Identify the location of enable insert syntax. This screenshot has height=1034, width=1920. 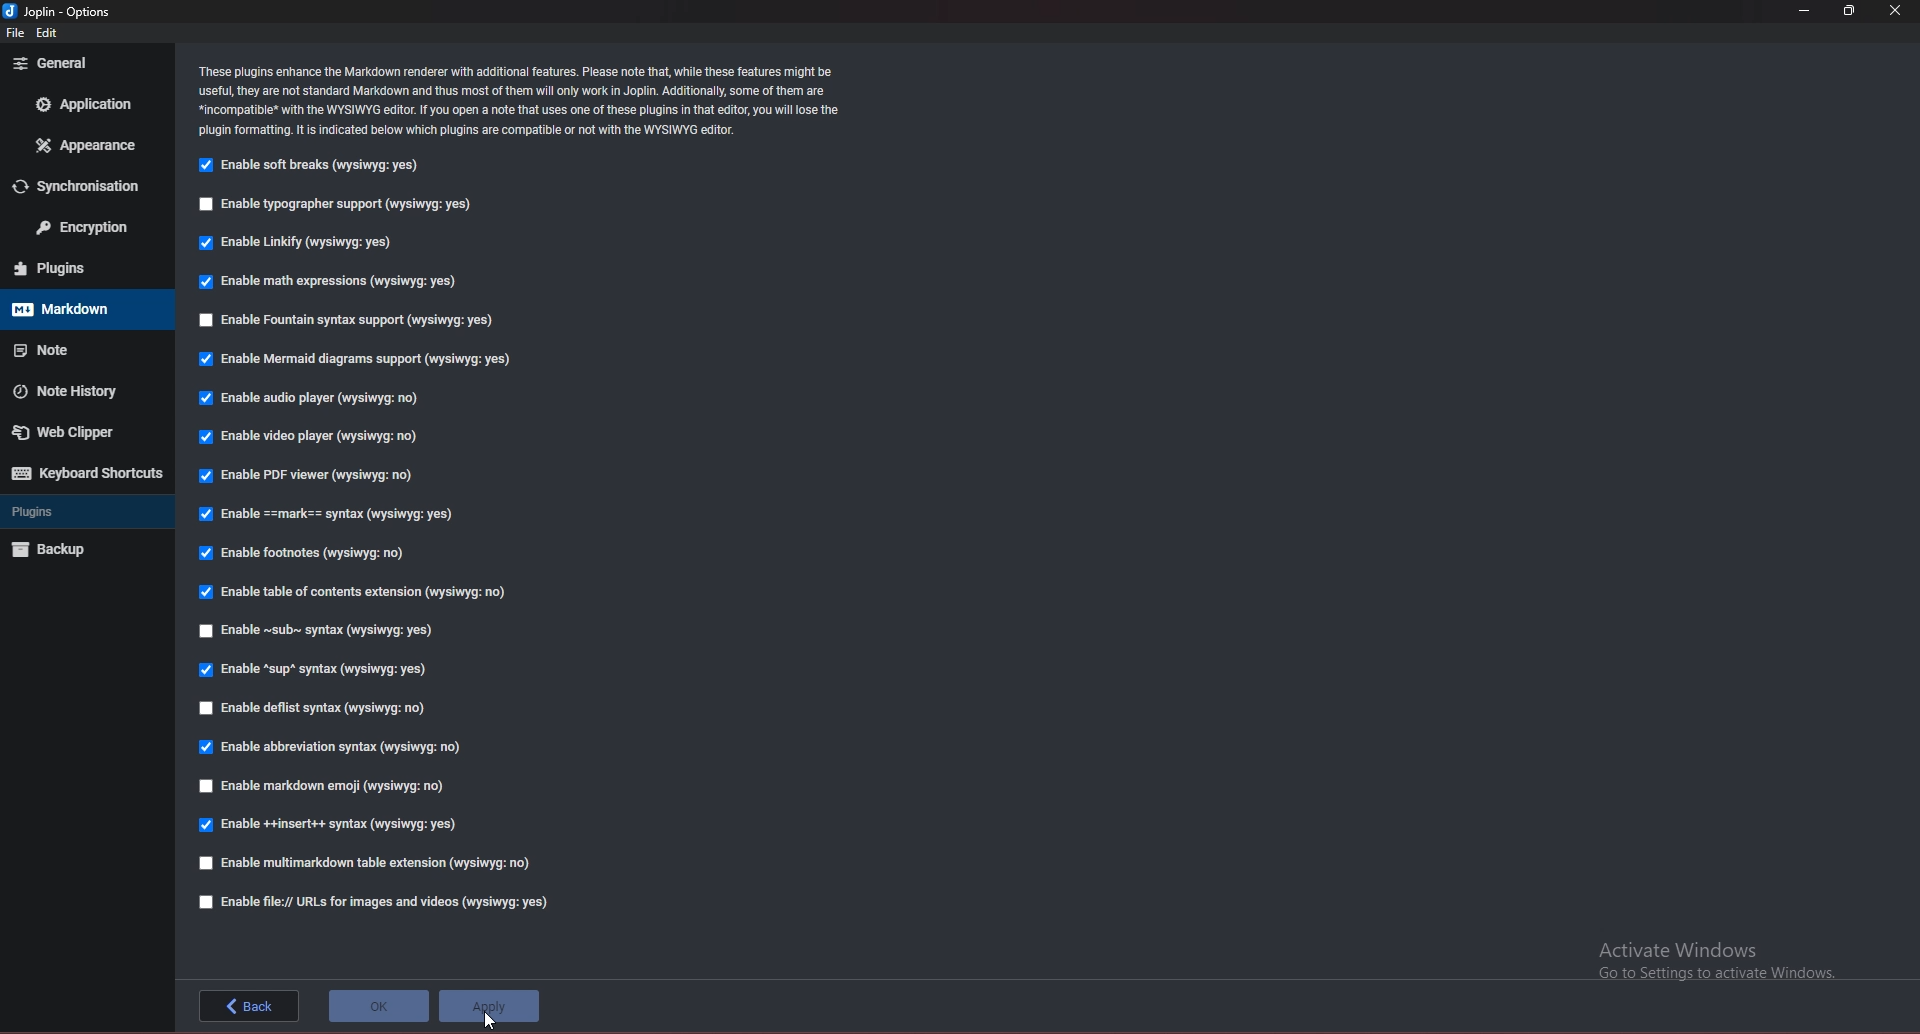
(331, 825).